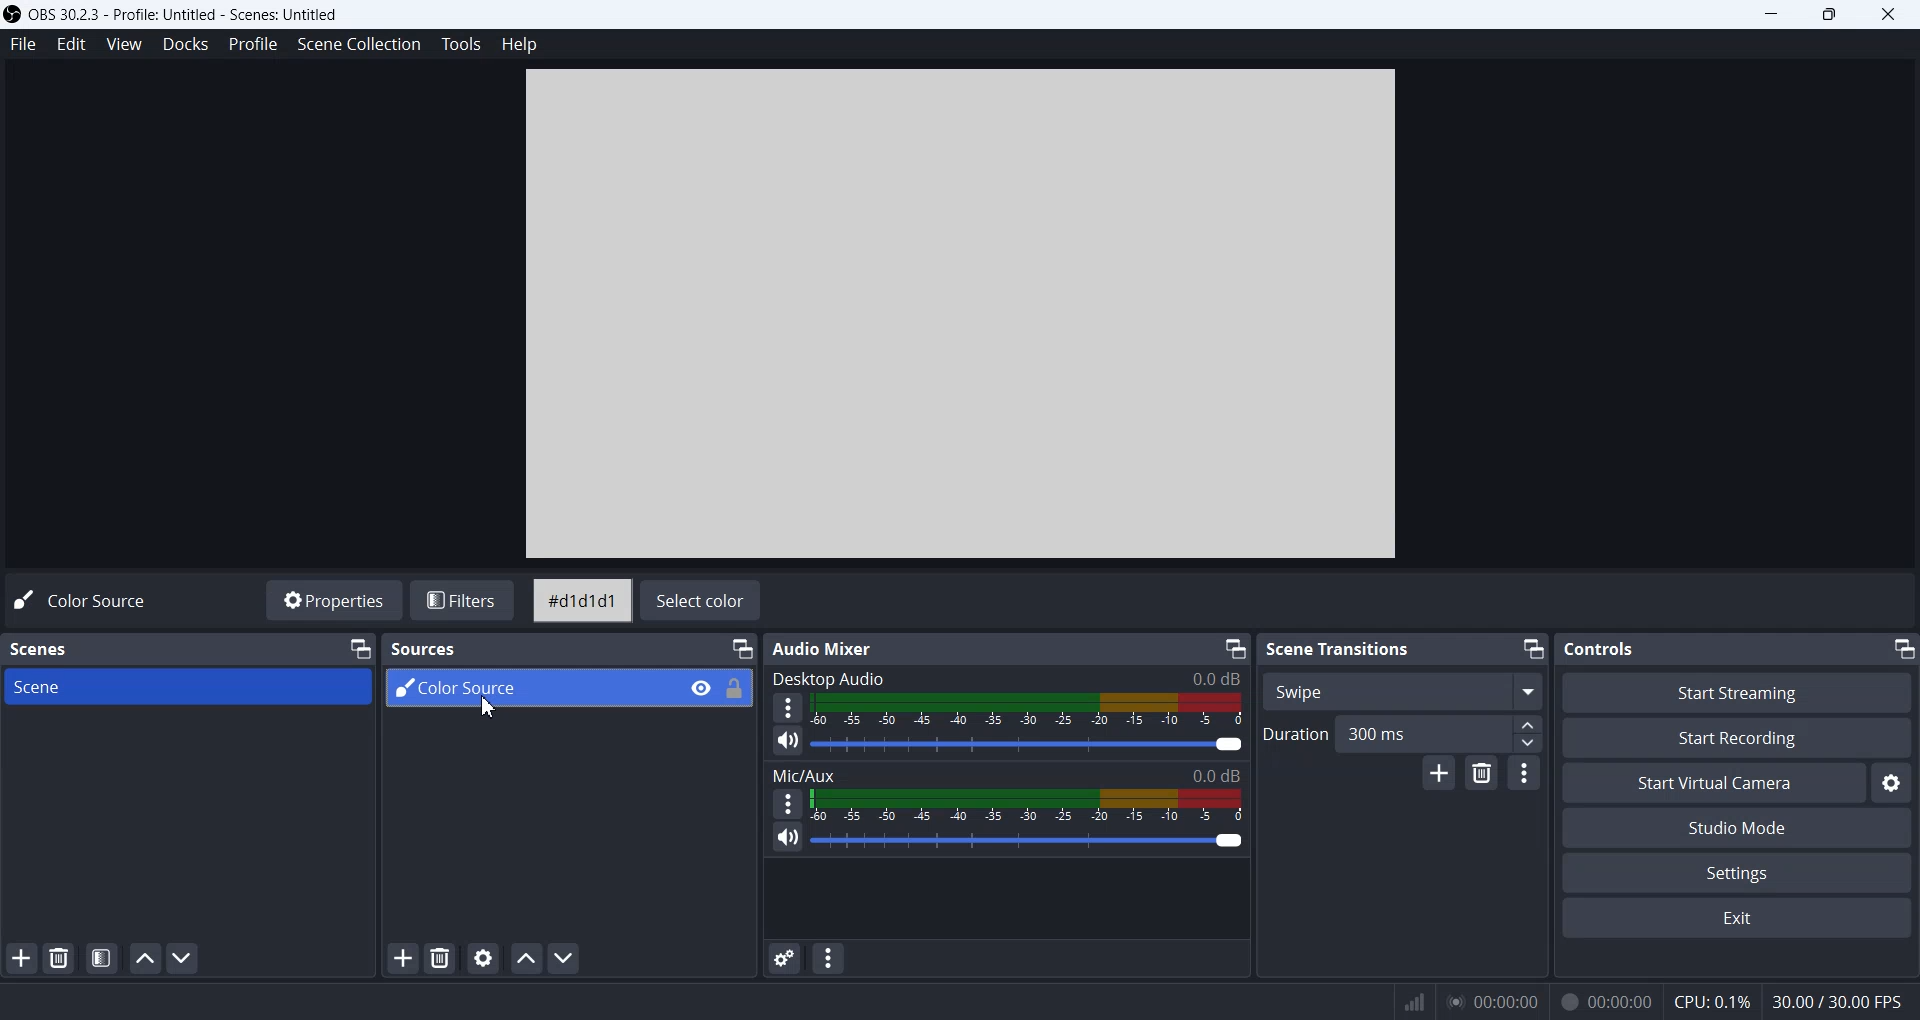  What do you see at coordinates (787, 803) in the screenshot?
I see `More` at bounding box center [787, 803].